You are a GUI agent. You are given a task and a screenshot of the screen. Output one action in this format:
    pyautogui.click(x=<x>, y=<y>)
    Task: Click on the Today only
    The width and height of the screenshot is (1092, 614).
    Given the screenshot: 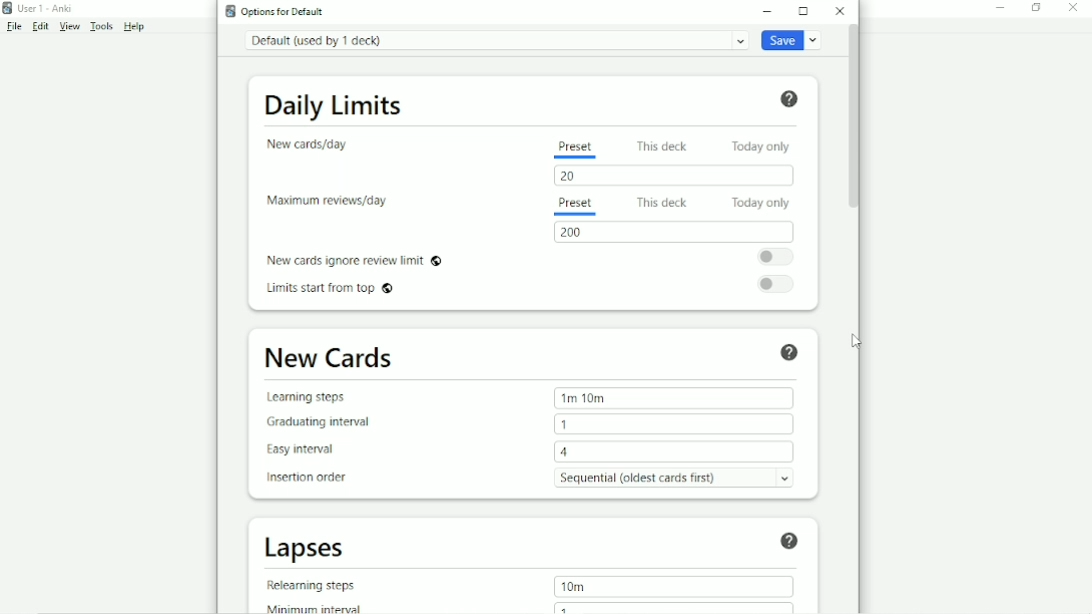 What is the action you would take?
    pyautogui.click(x=760, y=203)
    